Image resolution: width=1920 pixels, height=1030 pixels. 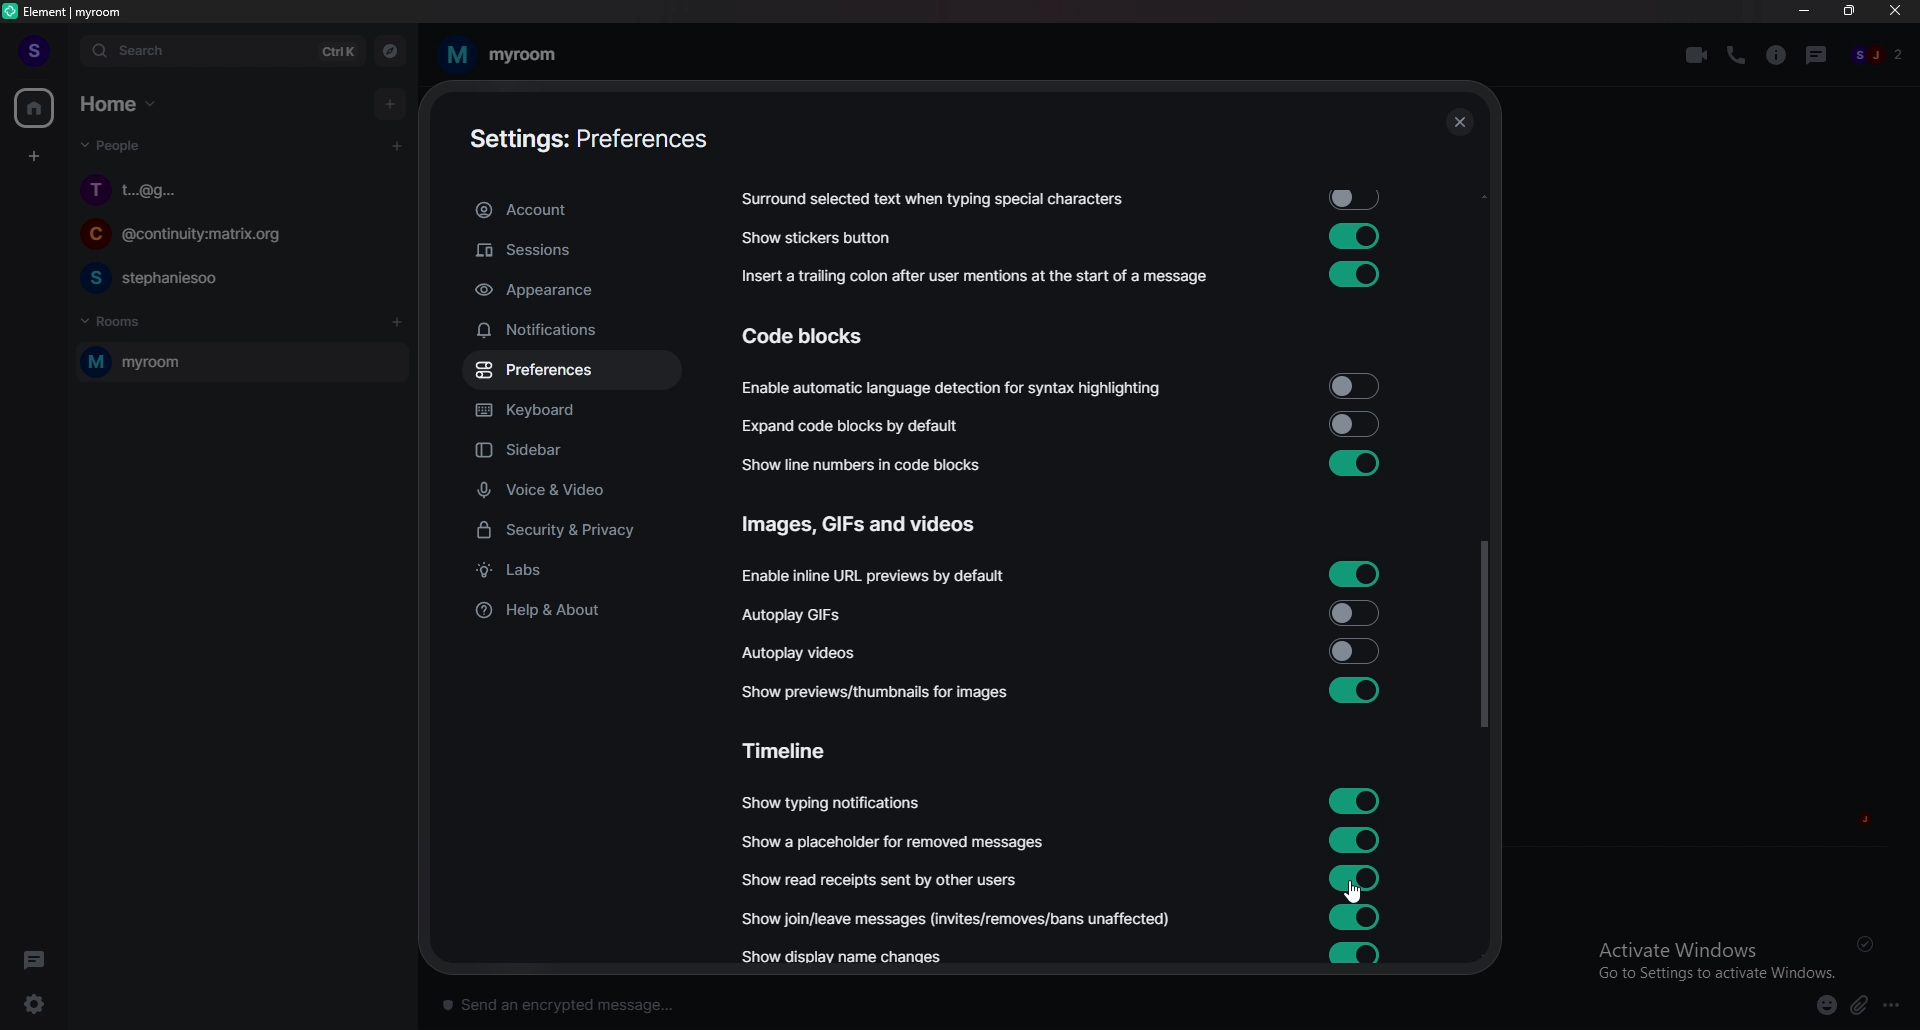 What do you see at coordinates (580, 141) in the screenshot?
I see `settings account` at bounding box center [580, 141].